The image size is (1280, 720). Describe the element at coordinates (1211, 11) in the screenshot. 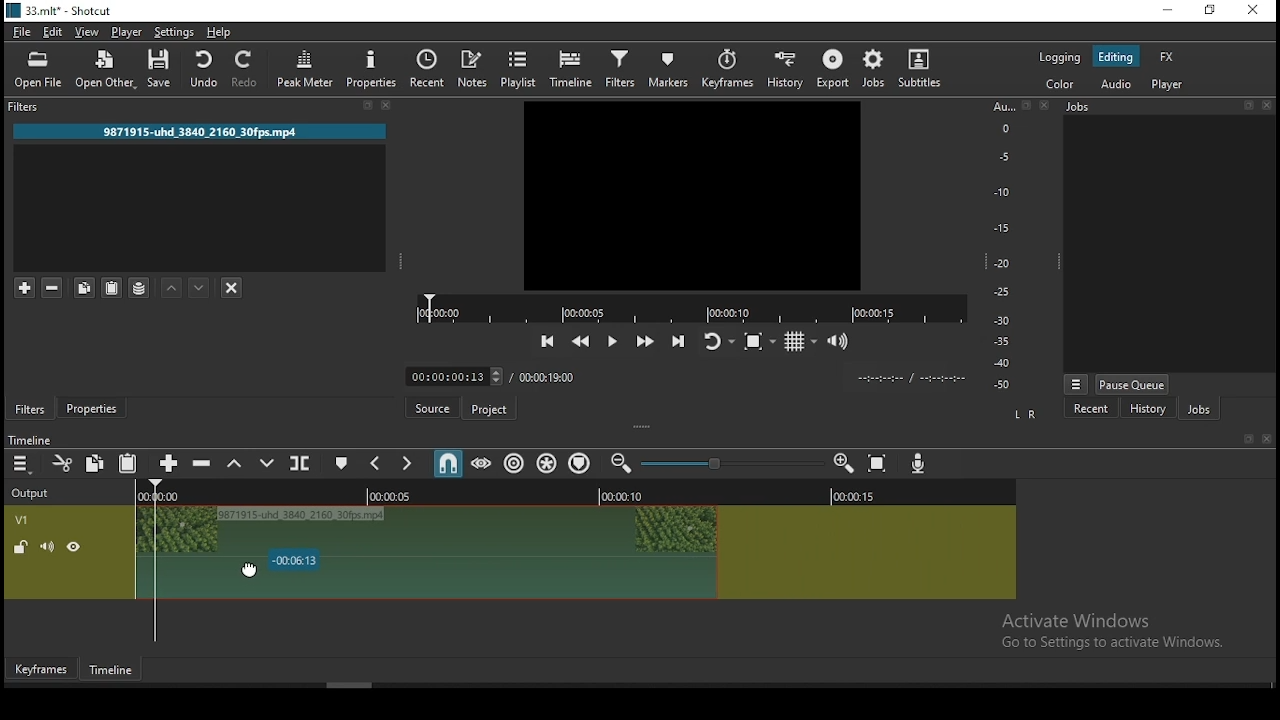

I see `restore` at that location.